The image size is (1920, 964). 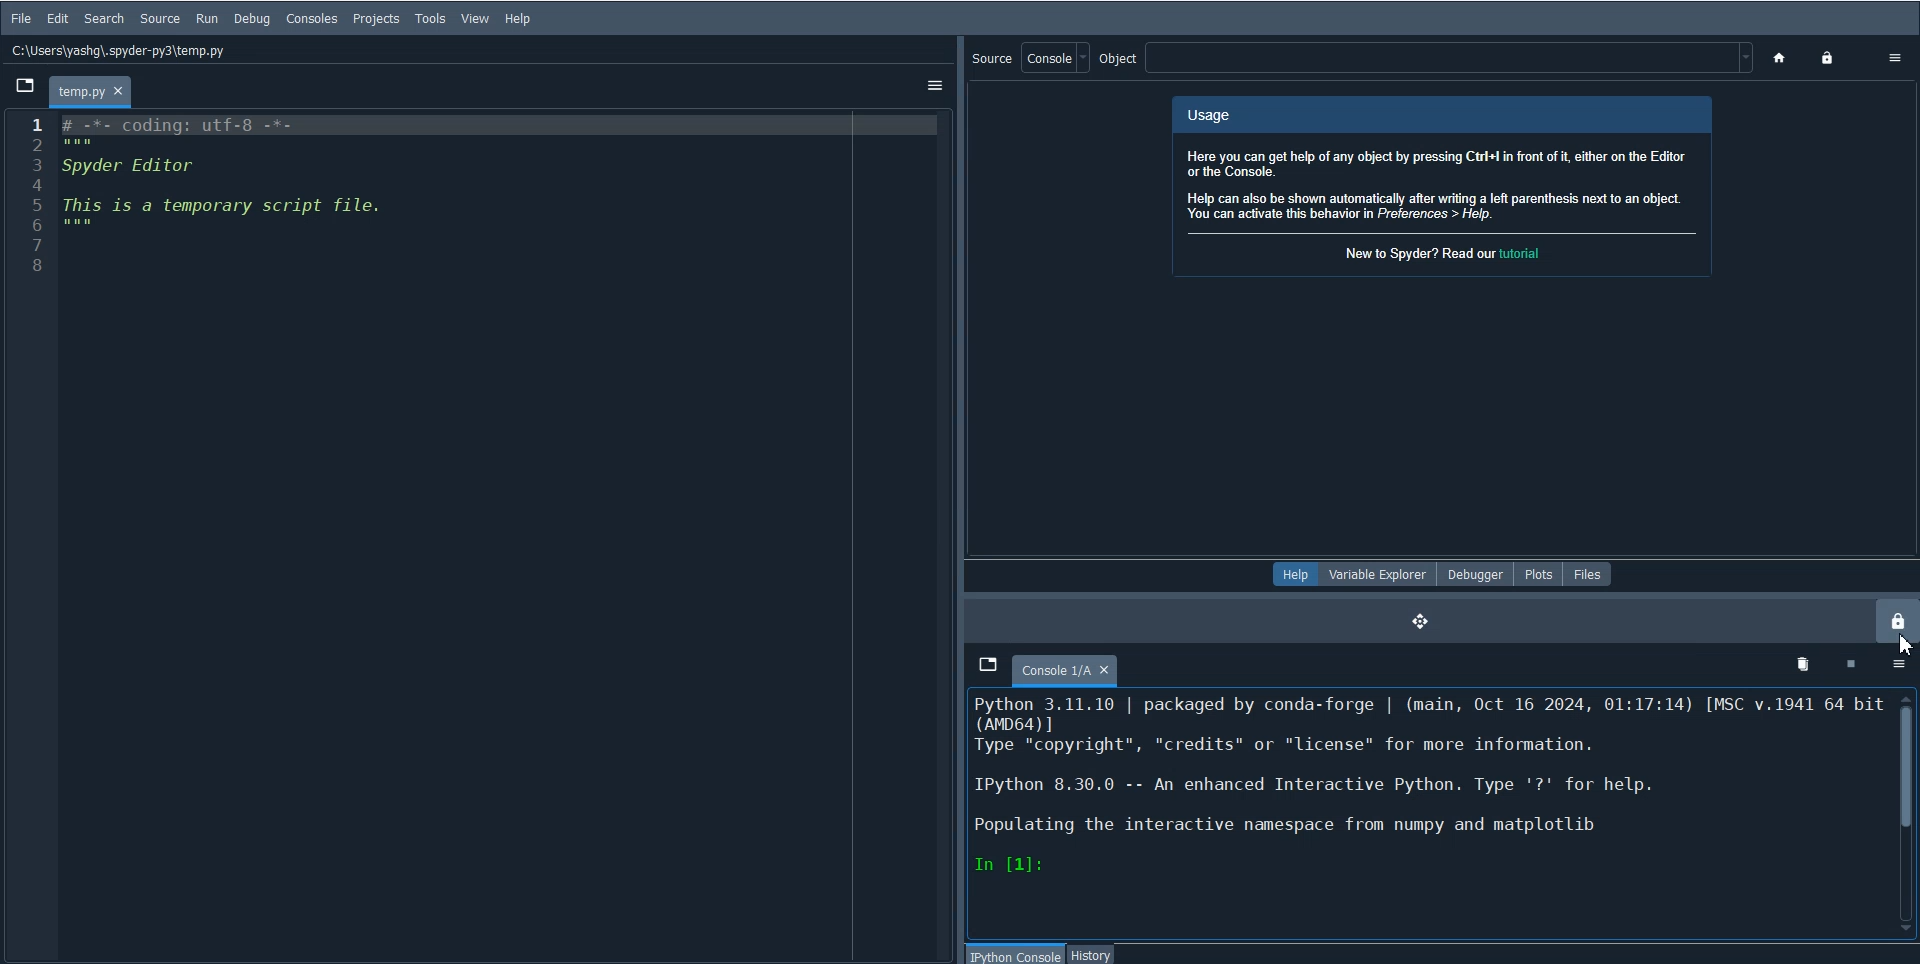 I want to click on Tools, so click(x=431, y=19).